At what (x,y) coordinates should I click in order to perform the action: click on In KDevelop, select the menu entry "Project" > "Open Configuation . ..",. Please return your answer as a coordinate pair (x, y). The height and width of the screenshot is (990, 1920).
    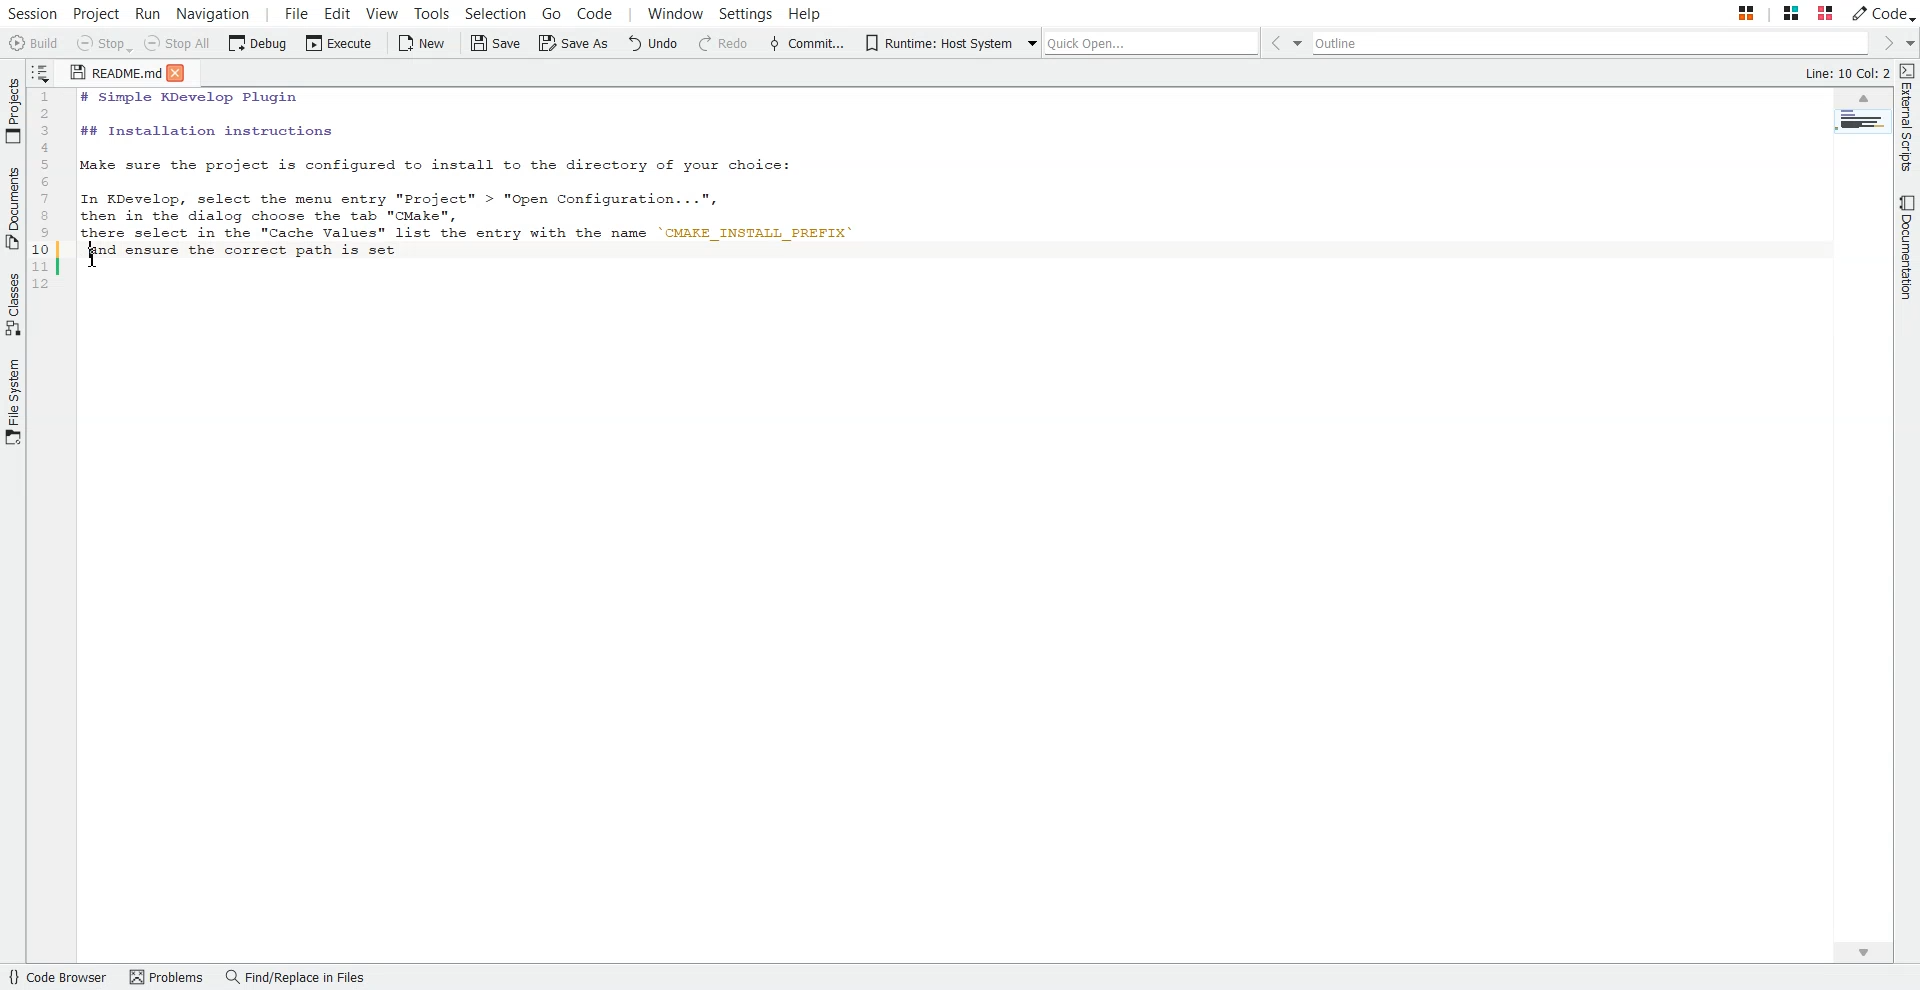
    Looking at the image, I should click on (402, 195).